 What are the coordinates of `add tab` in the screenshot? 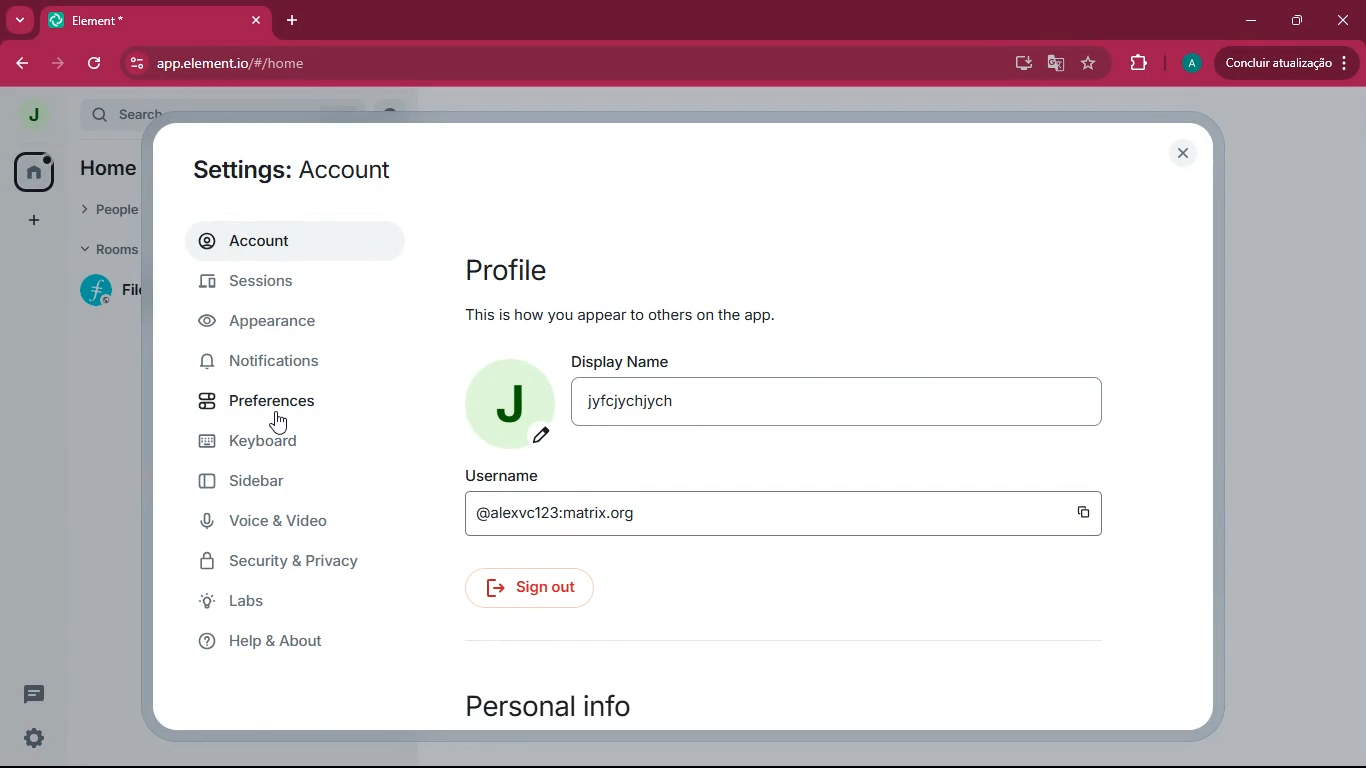 It's located at (294, 20).